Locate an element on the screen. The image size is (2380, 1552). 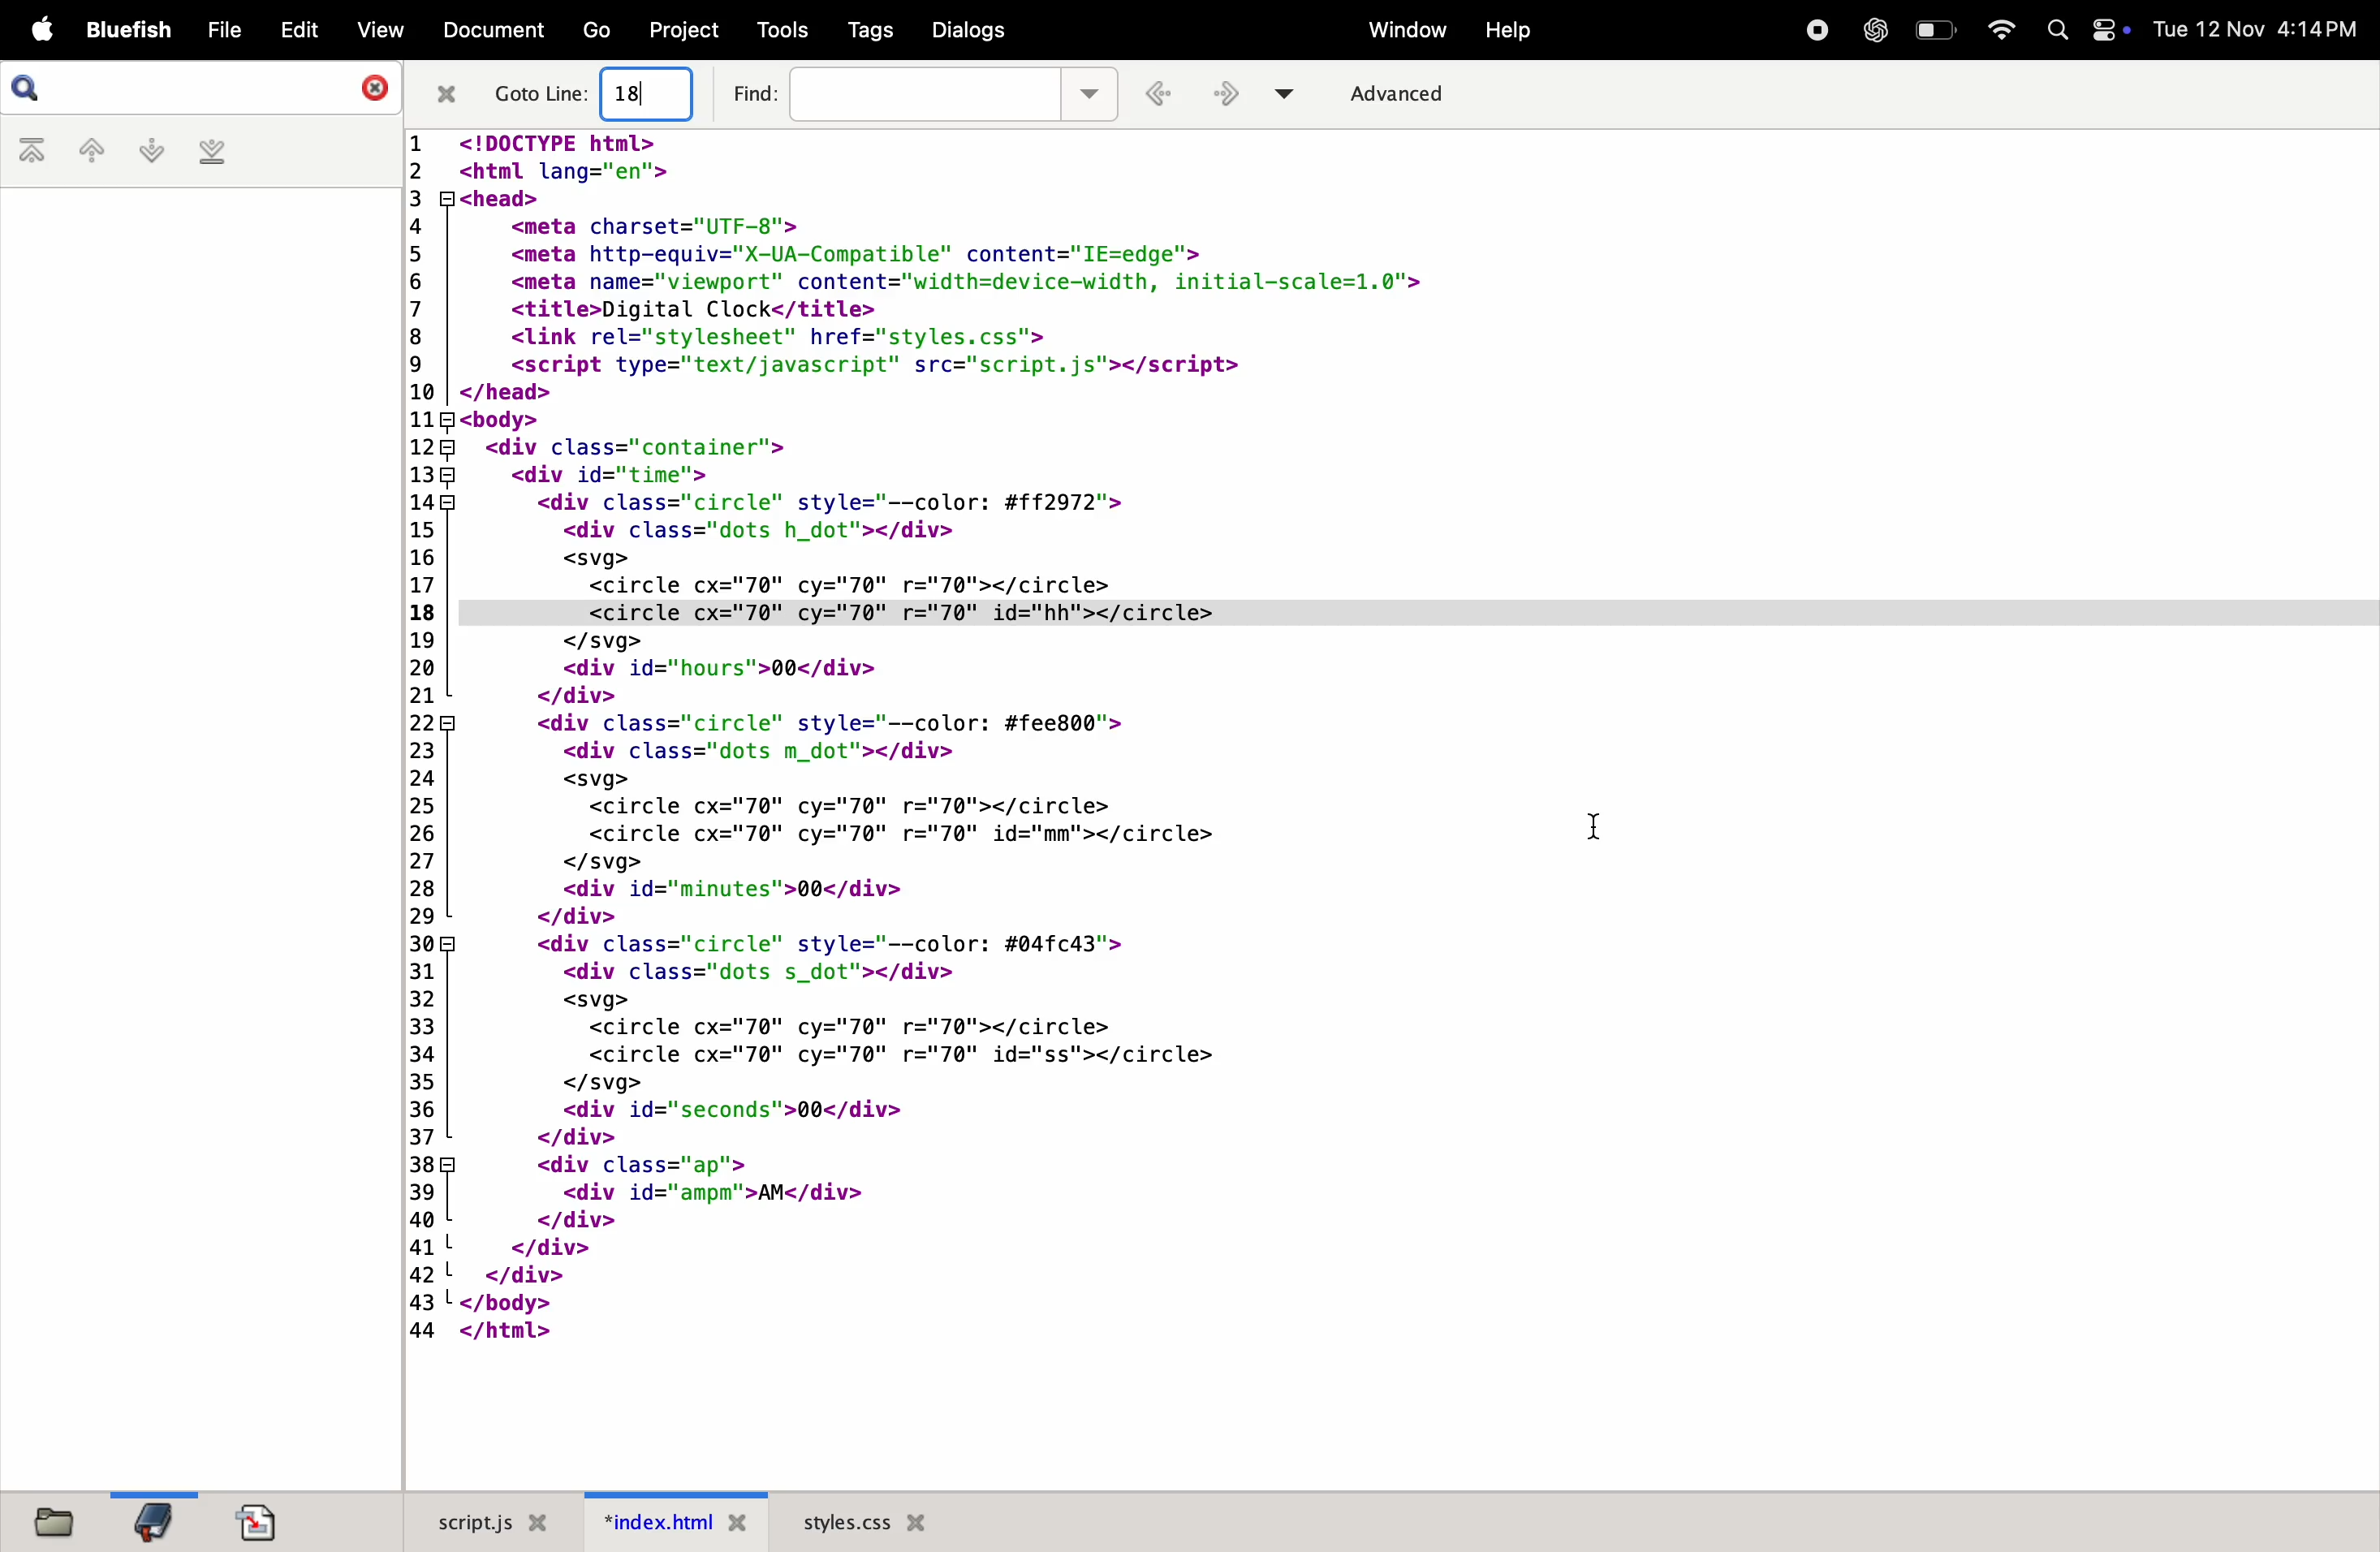
dialogs is located at coordinates (969, 32).